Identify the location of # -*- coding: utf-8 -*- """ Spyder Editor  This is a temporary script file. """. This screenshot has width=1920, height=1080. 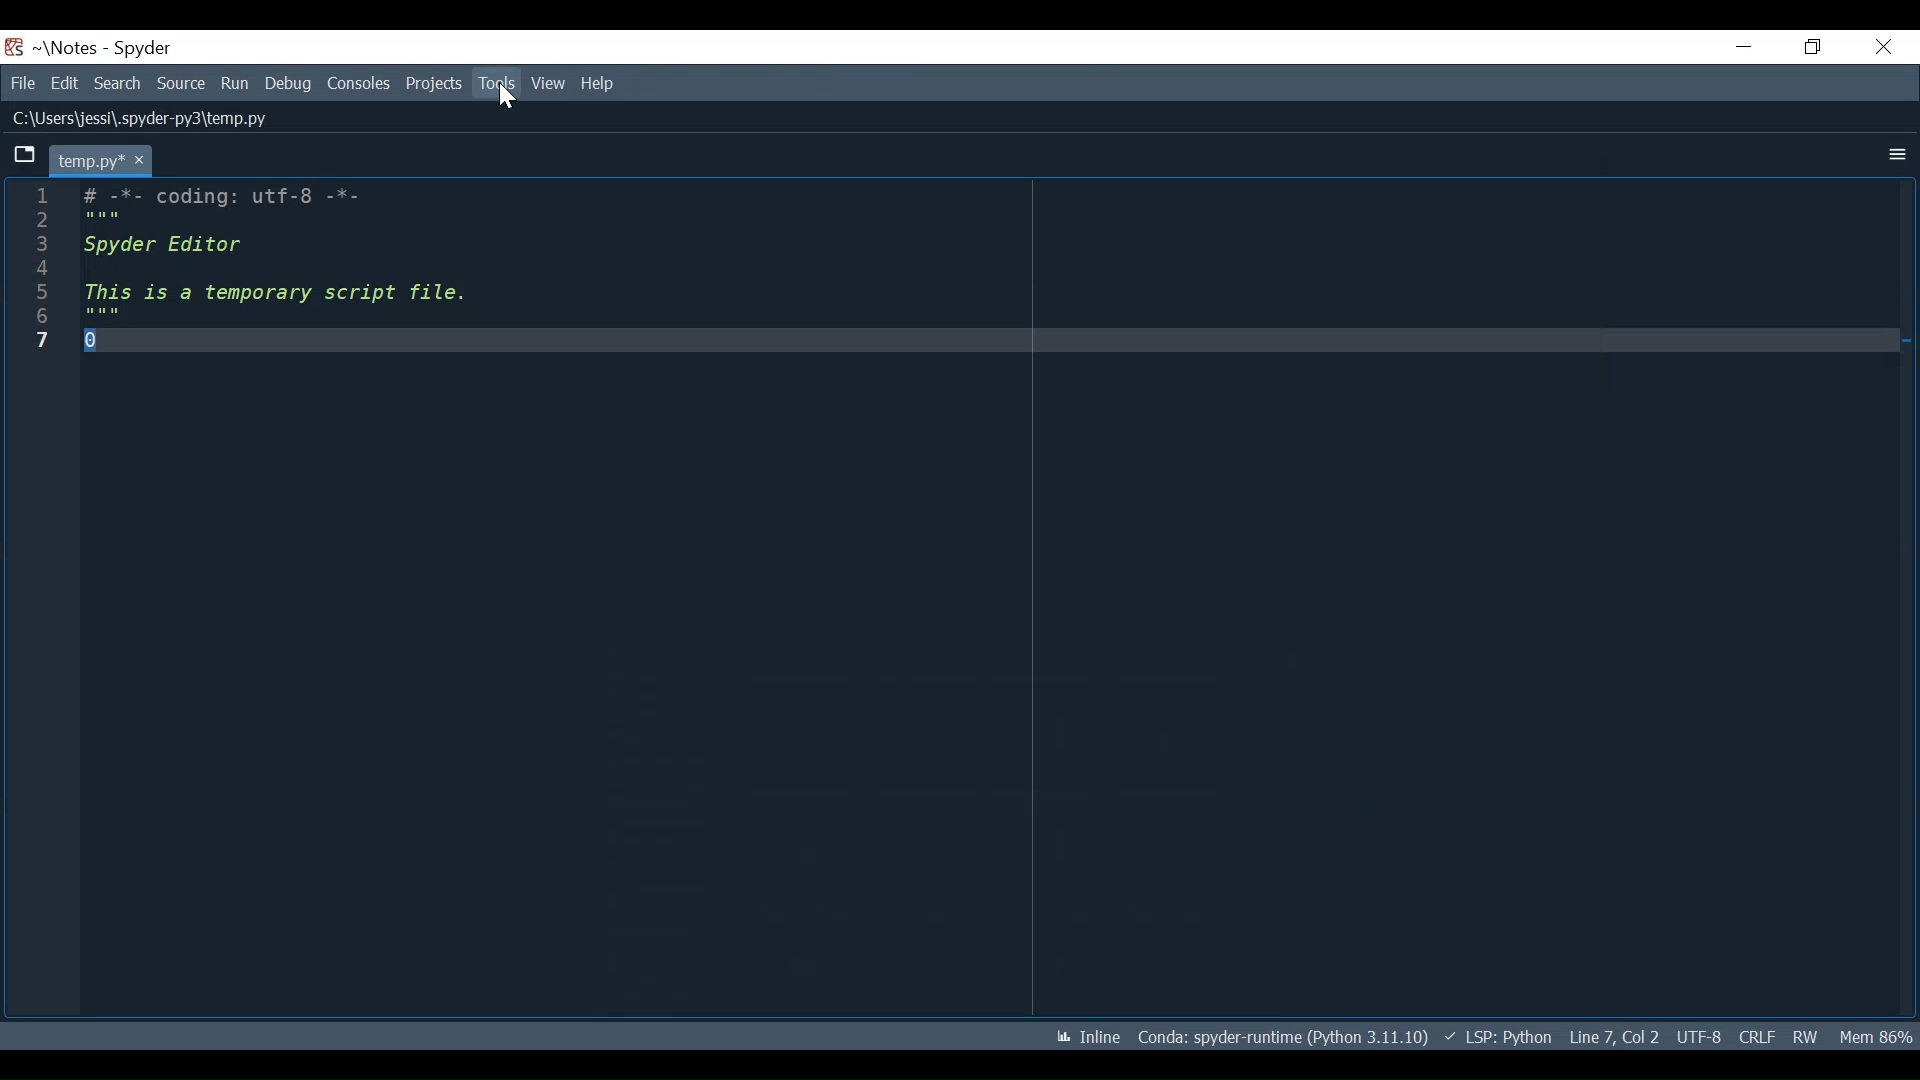
(995, 594).